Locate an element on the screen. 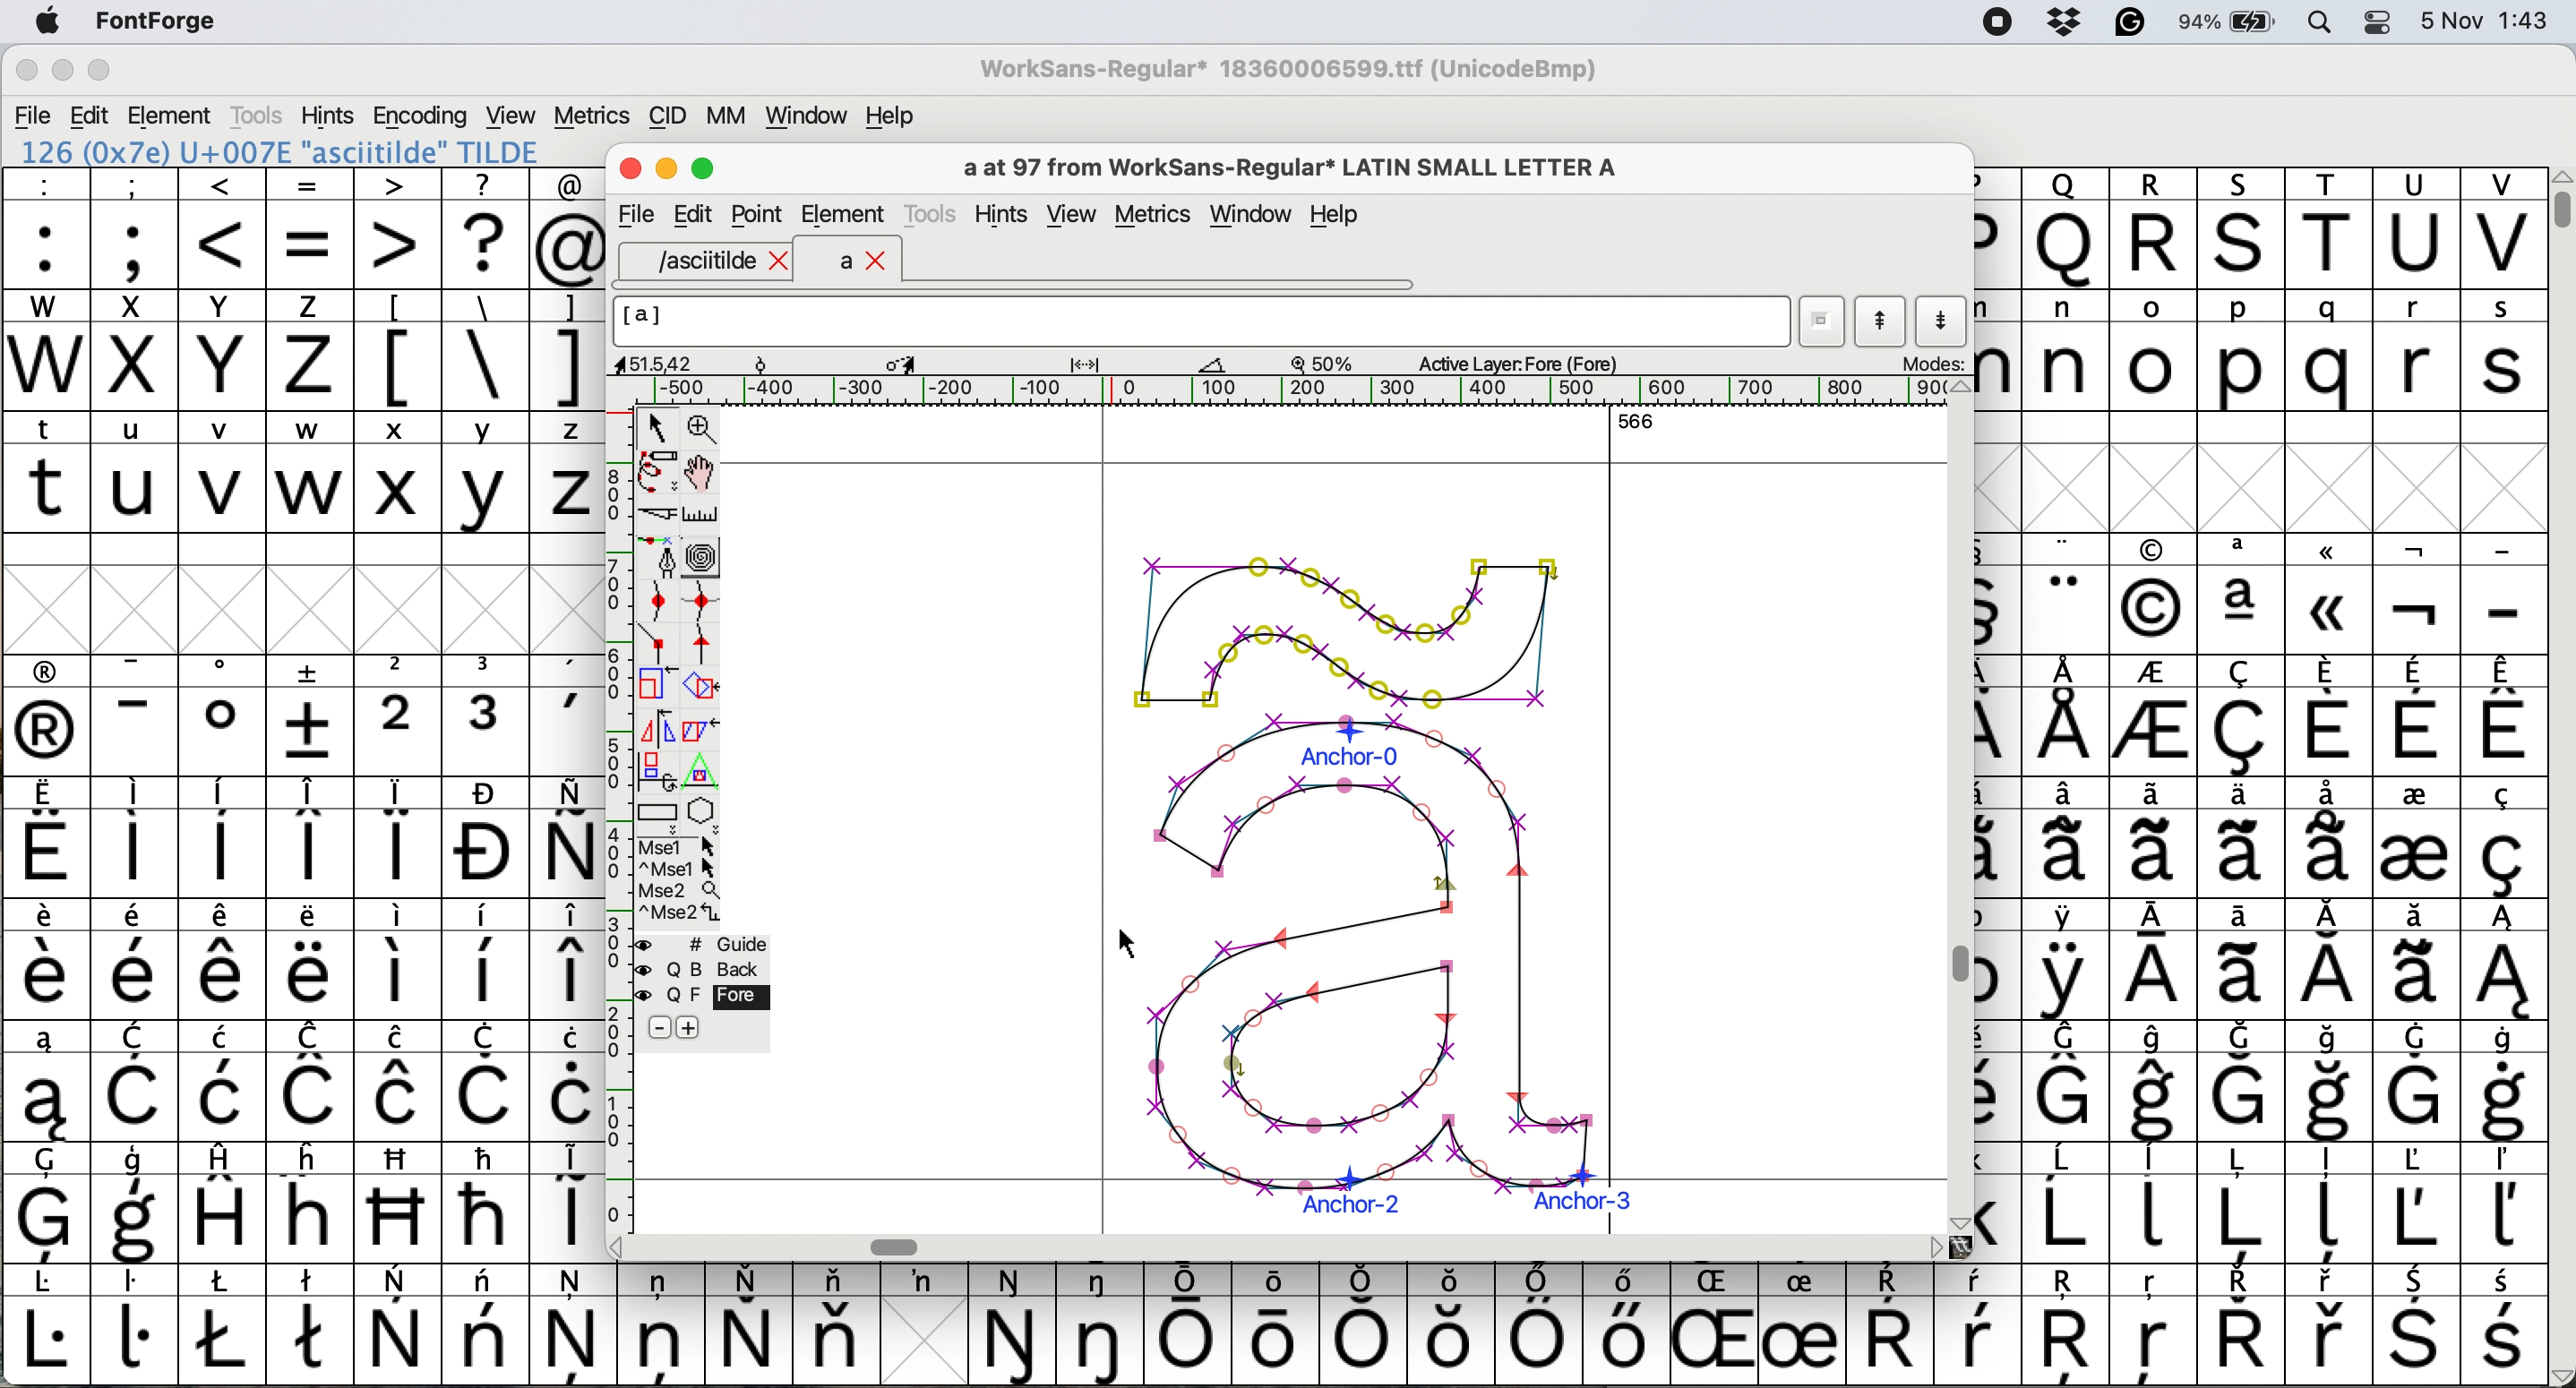 This screenshot has width=2576, height=1388. symbol is located at coordinates (1189, 1325).